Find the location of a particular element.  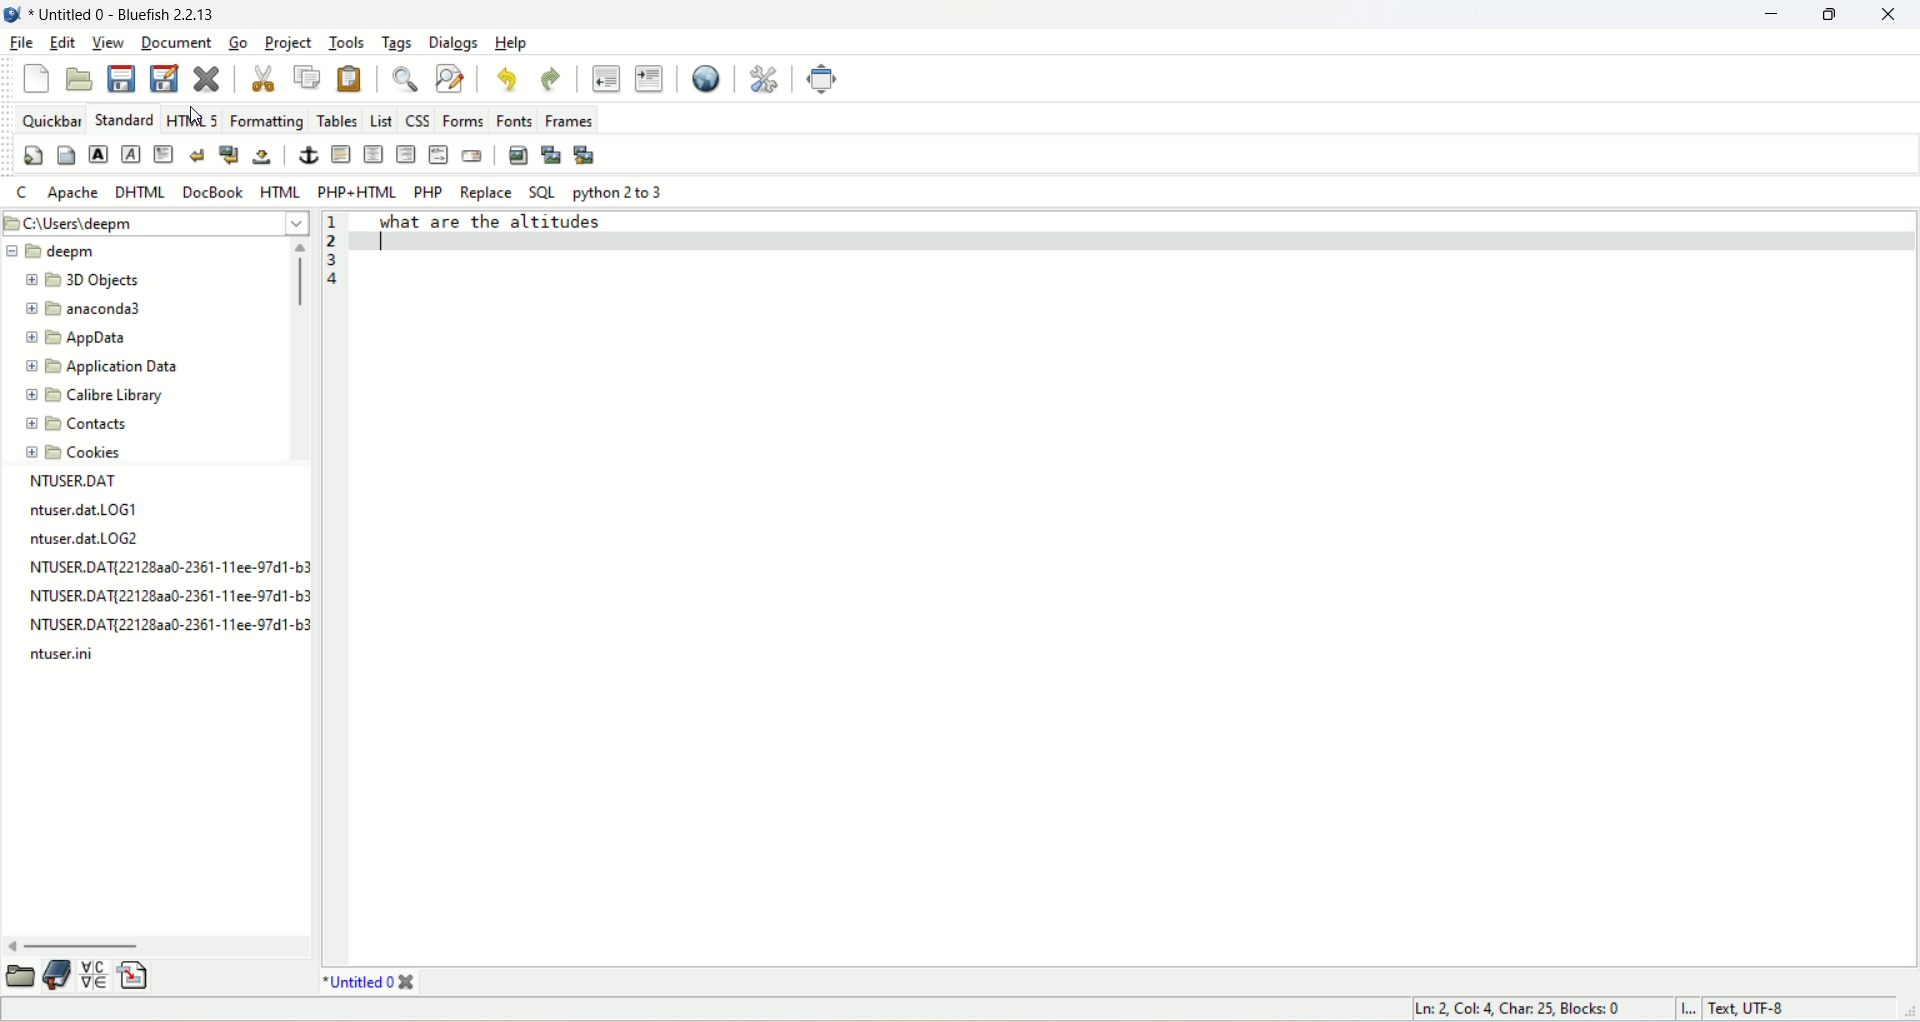

edit preferences is located at coordinates (760, 75).